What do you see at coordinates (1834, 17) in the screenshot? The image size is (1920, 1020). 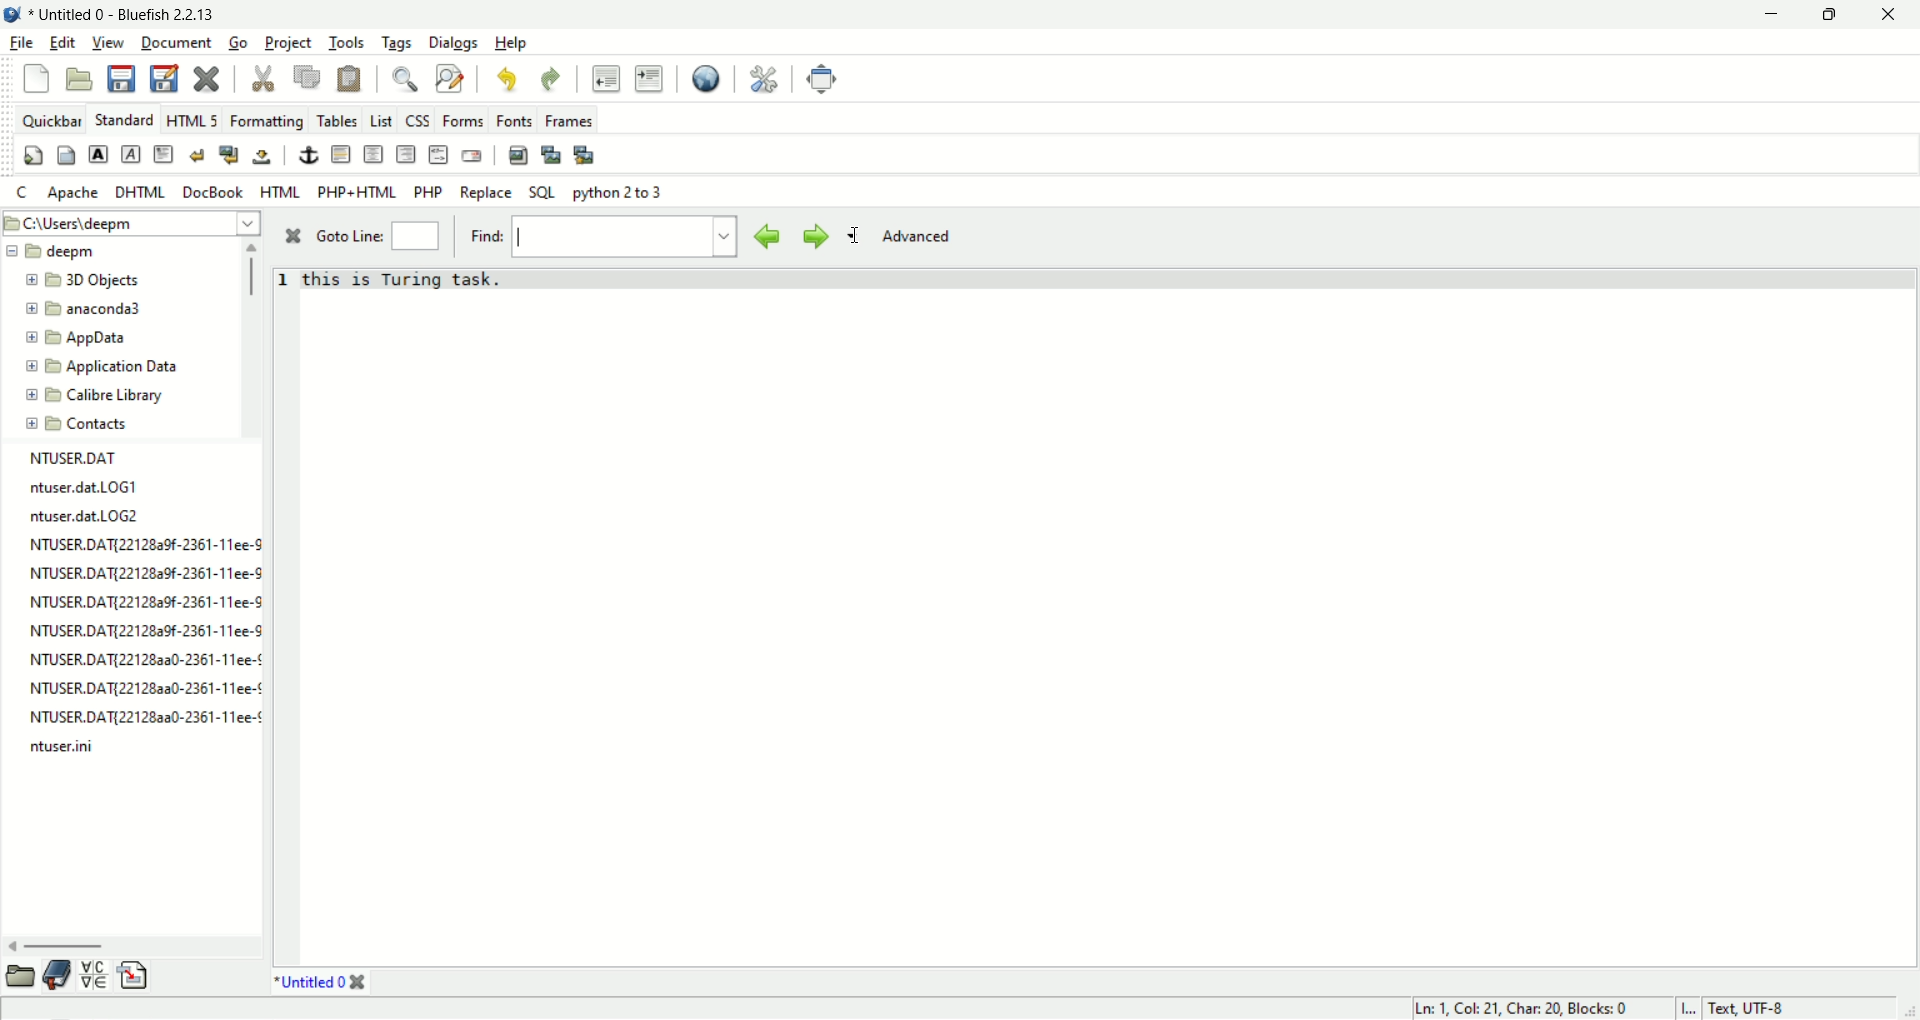 I see `maximize` at bounding box center [1834, 17].